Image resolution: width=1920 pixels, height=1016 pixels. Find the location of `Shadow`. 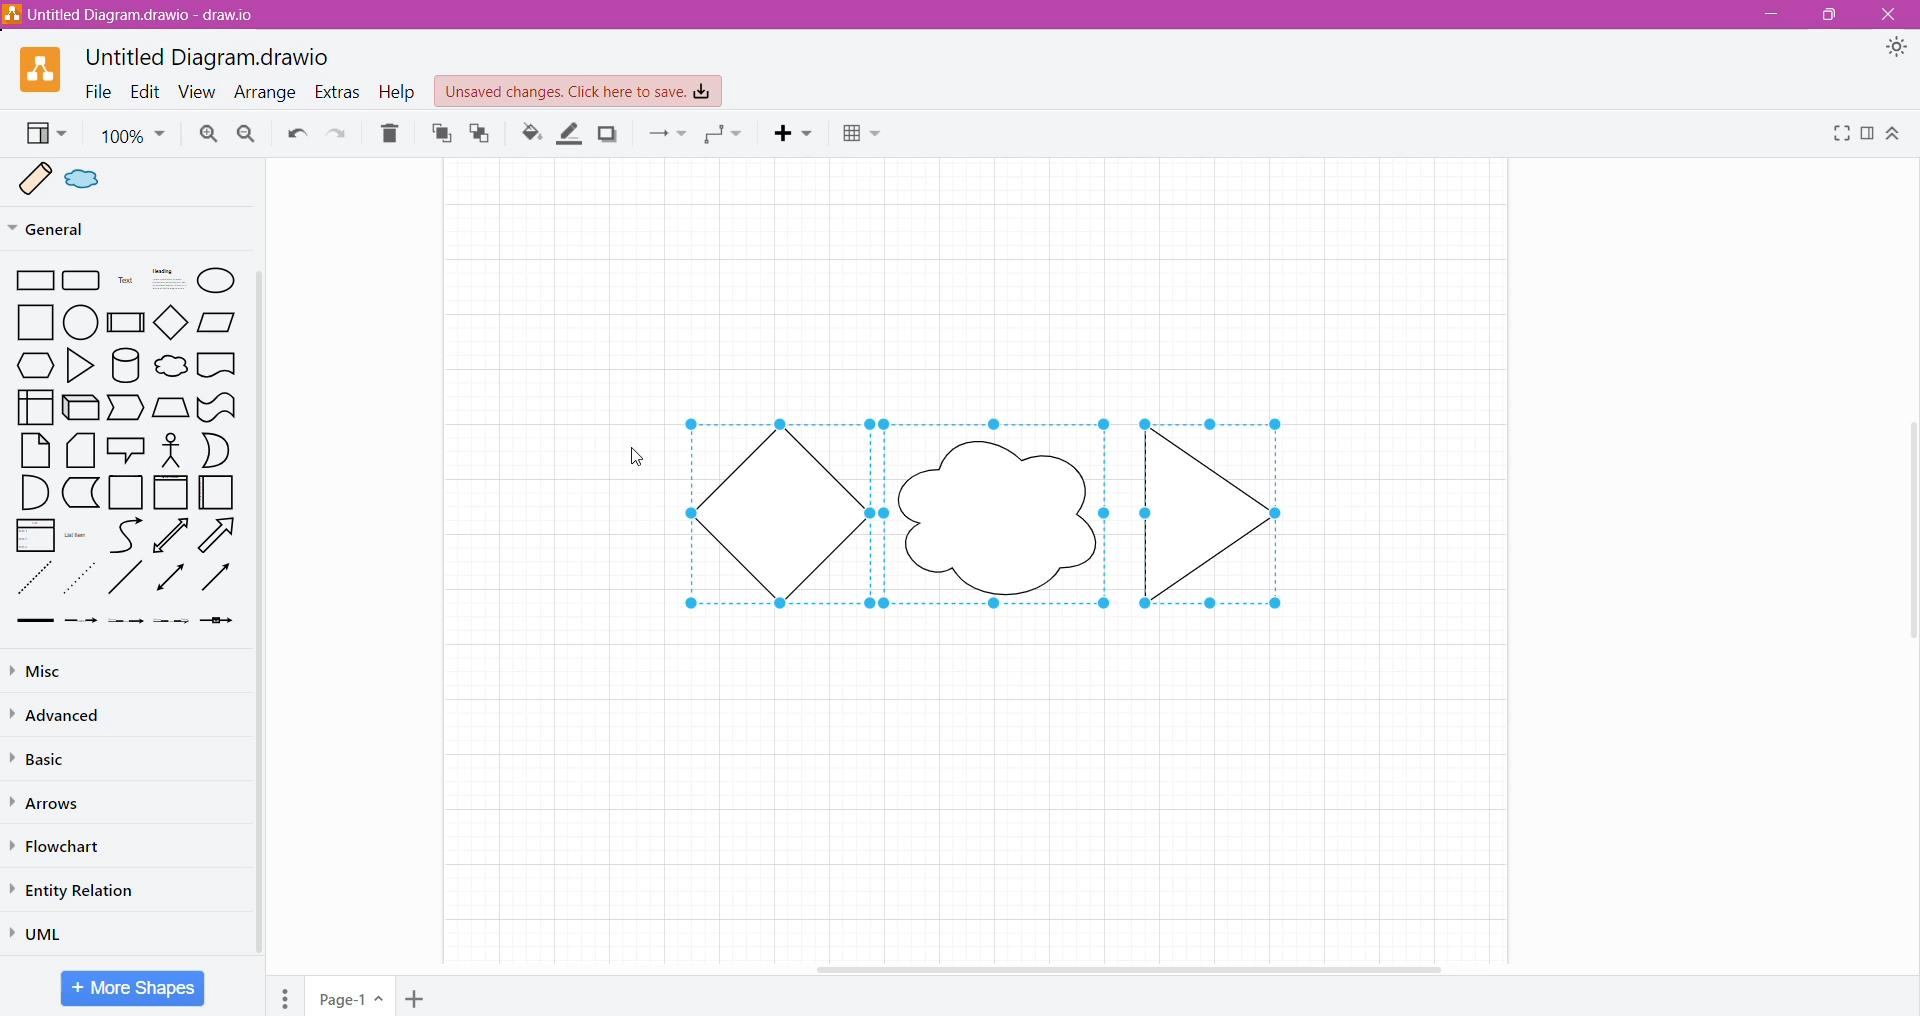

Shadow is located at coordinates (613, 137).